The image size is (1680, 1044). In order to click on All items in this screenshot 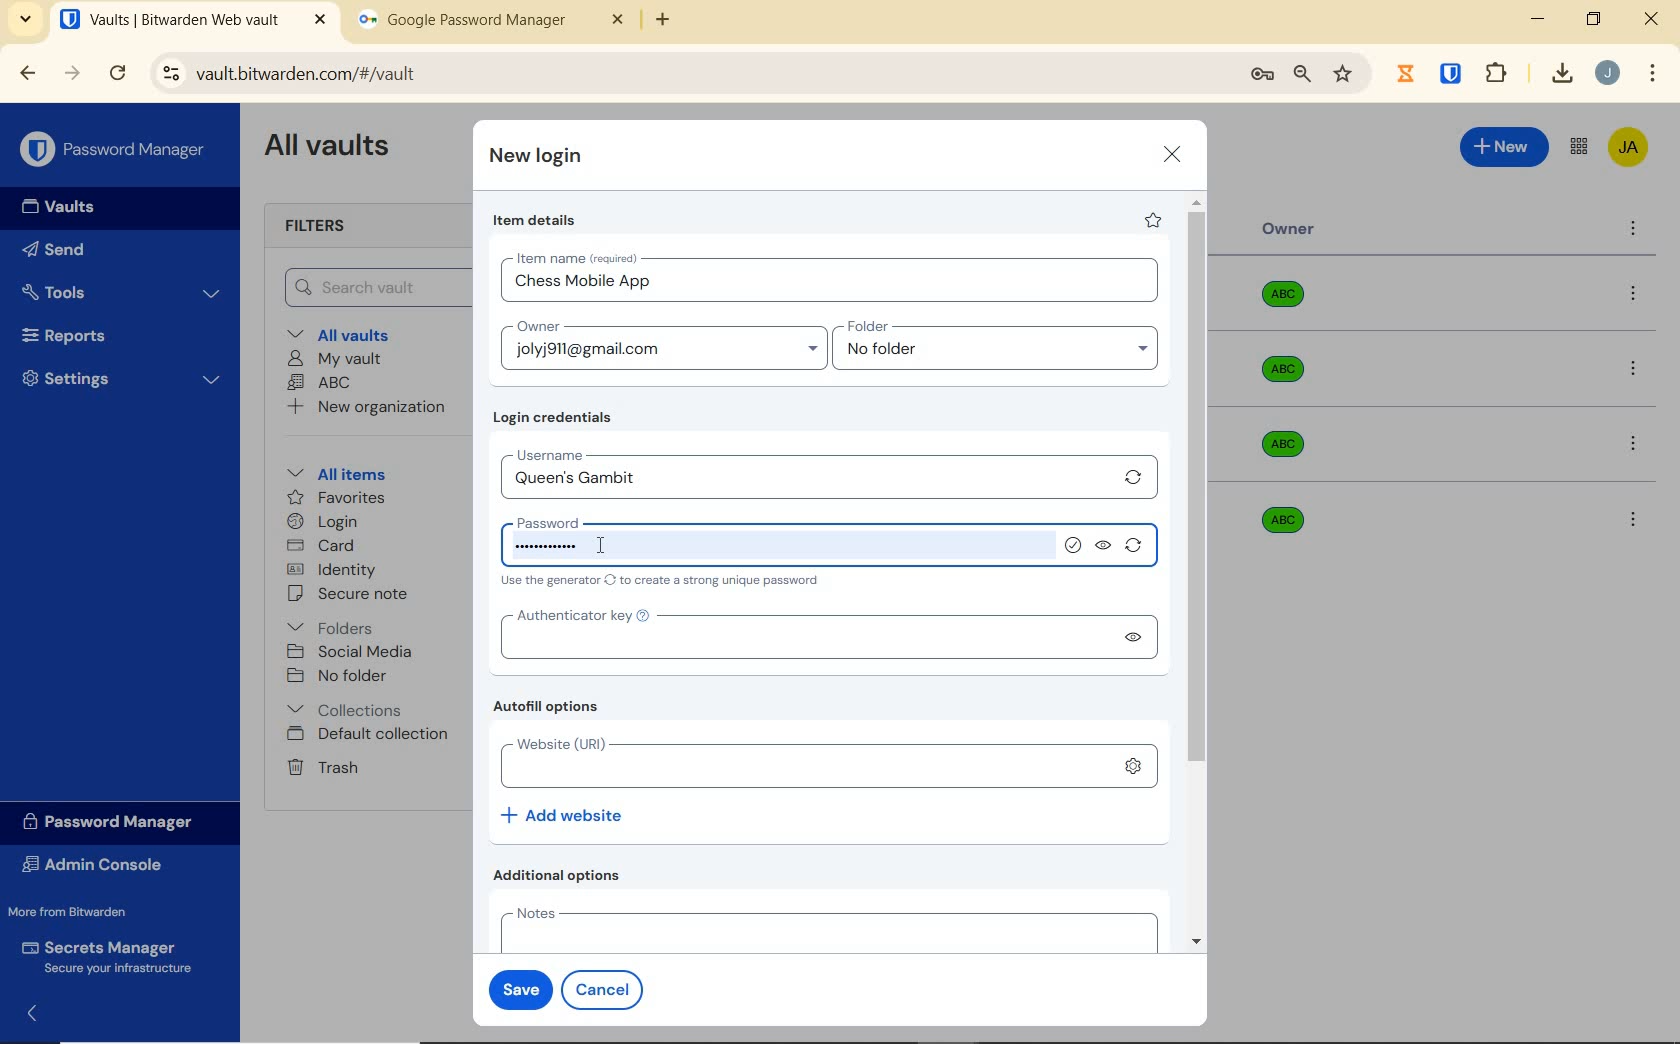, I will do `click(333, 471)`.